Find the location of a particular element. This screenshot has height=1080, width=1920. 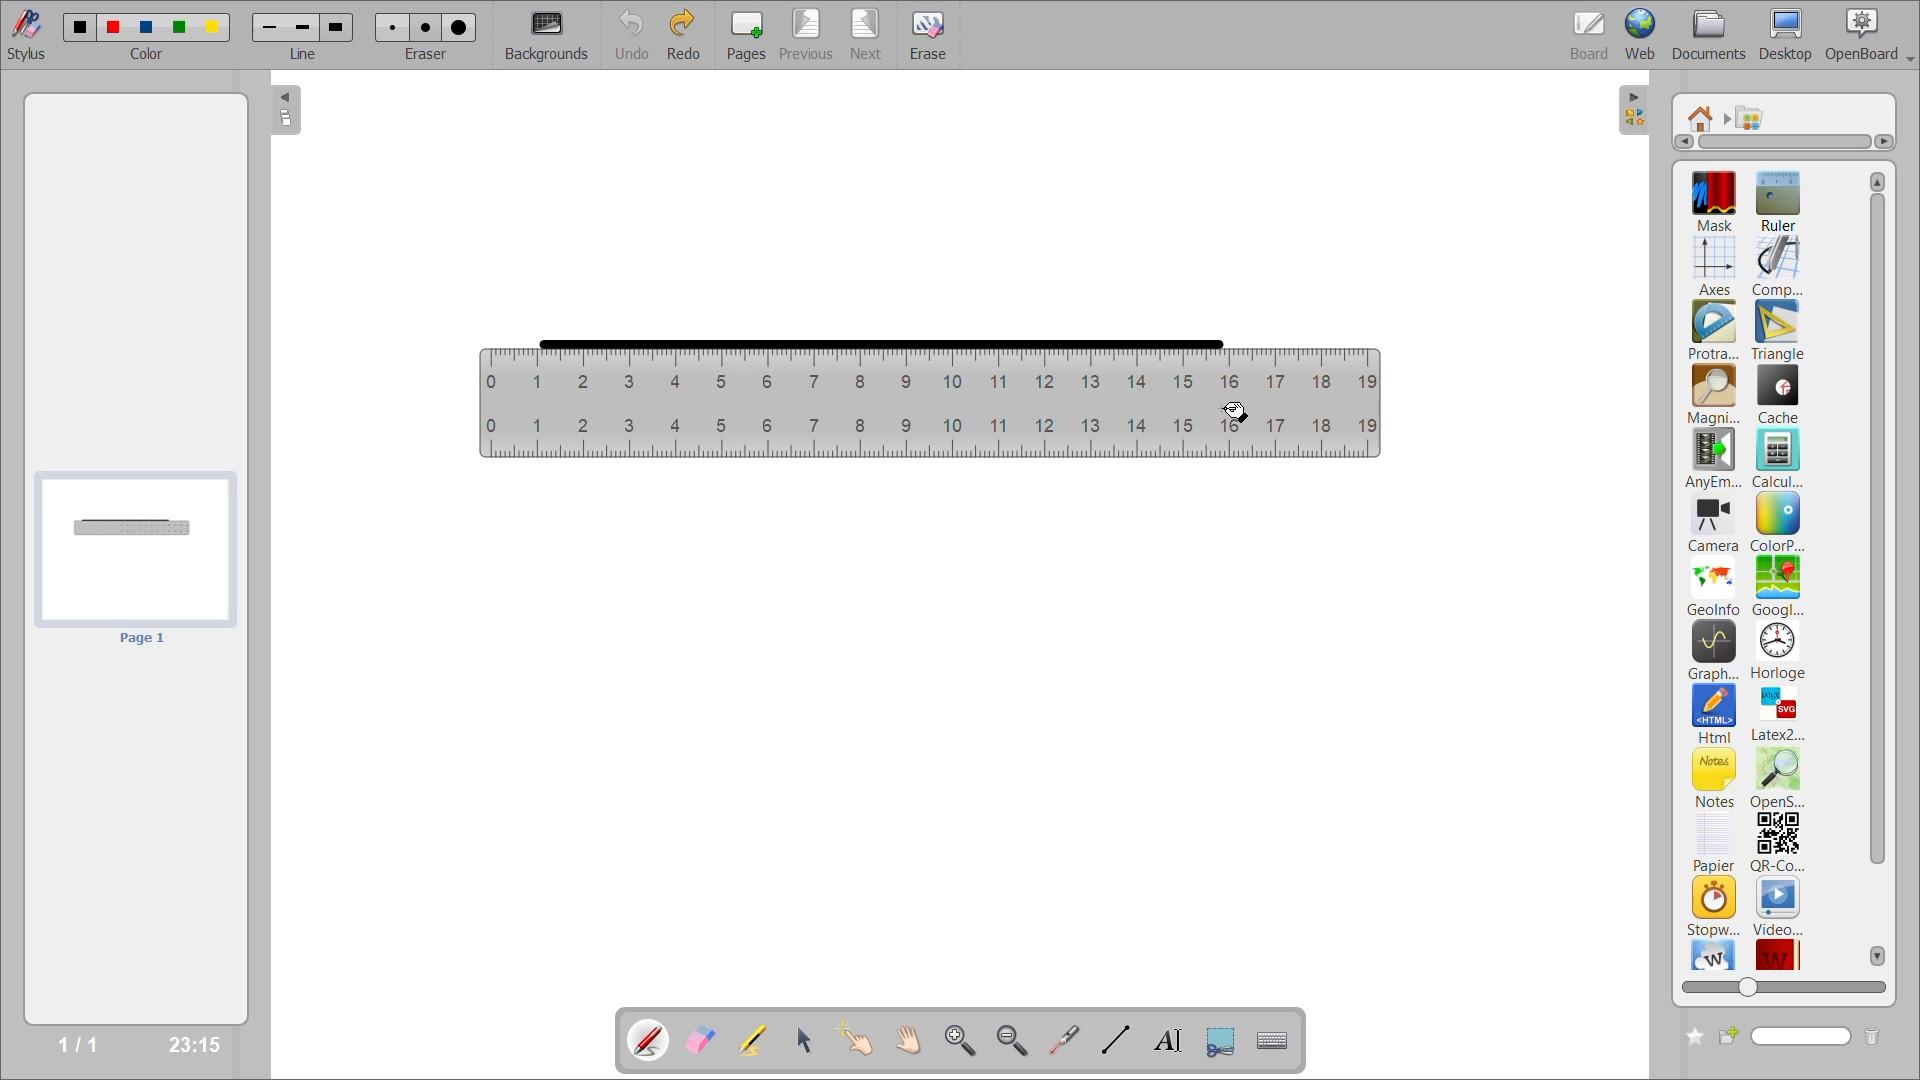

erase annotation is located at coordinates (703, 1040).